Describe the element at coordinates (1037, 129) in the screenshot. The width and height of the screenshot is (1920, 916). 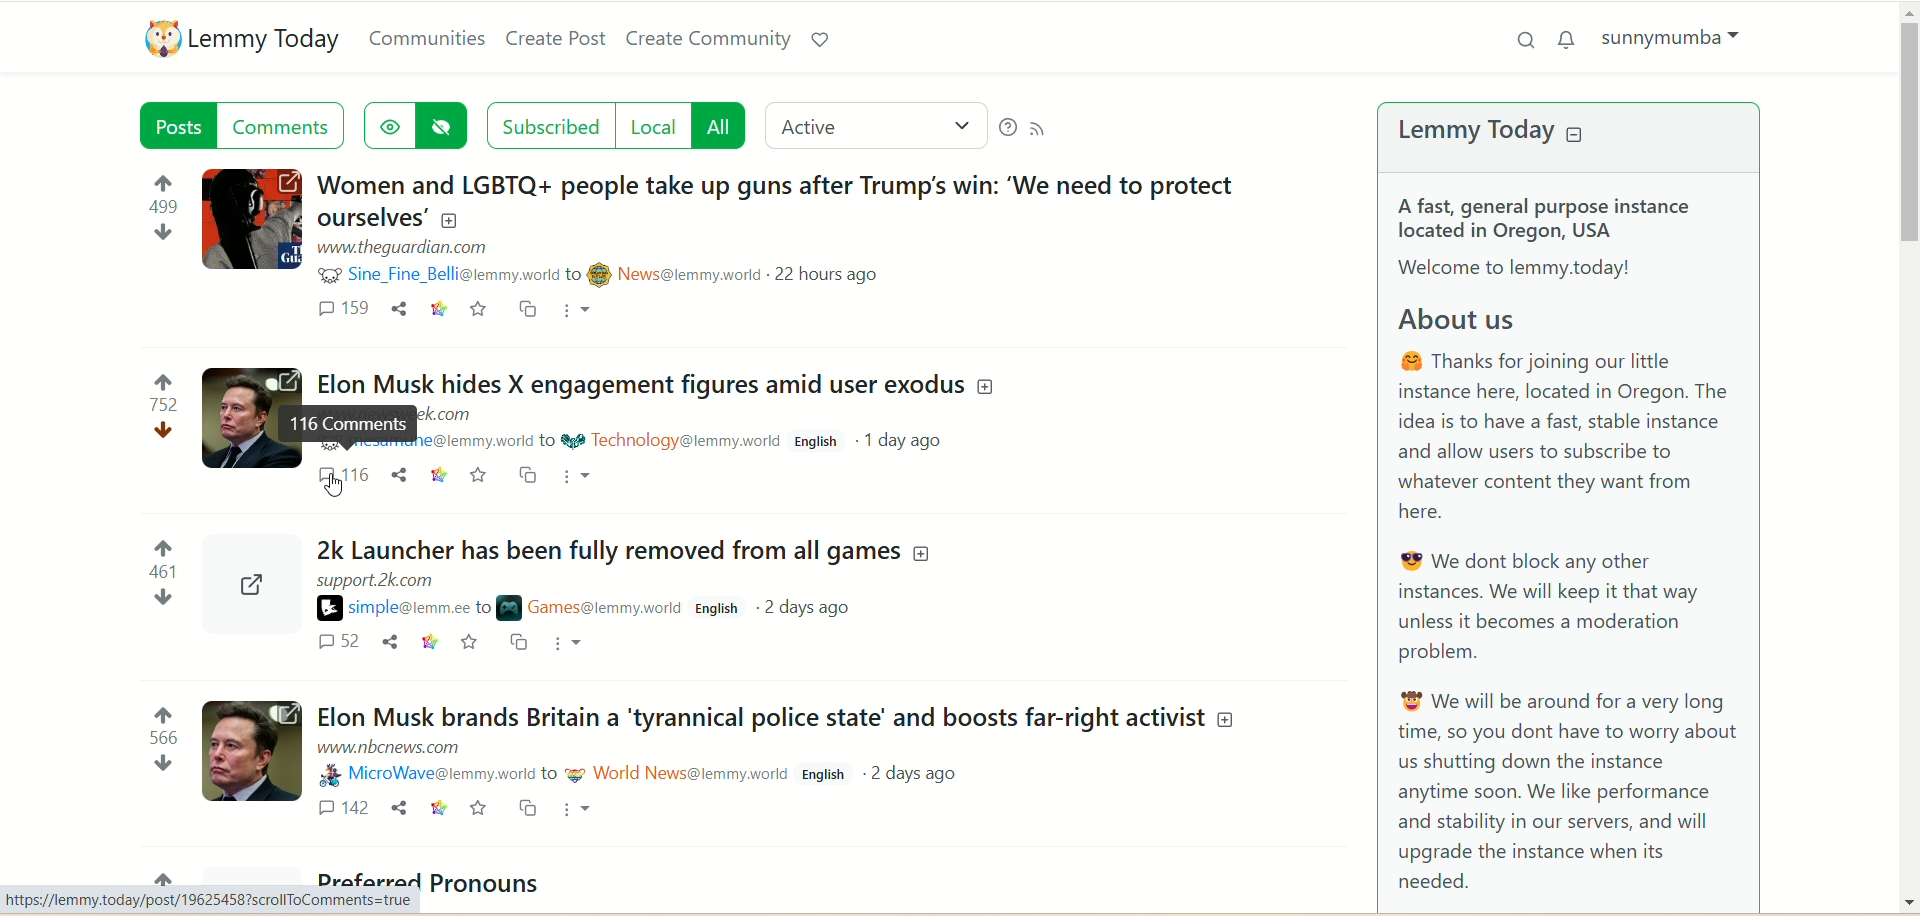
I see `RSS` at that location.